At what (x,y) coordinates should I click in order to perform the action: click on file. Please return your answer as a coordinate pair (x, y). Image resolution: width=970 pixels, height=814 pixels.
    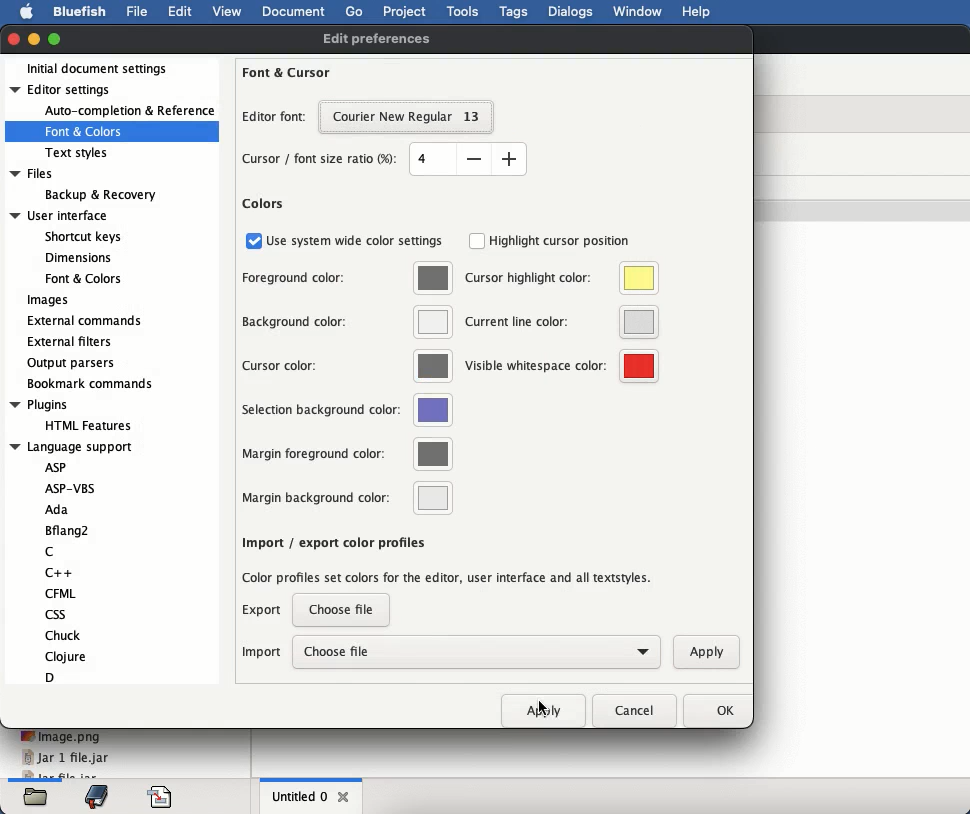
    Looking at the image, I should click on (136, 11).